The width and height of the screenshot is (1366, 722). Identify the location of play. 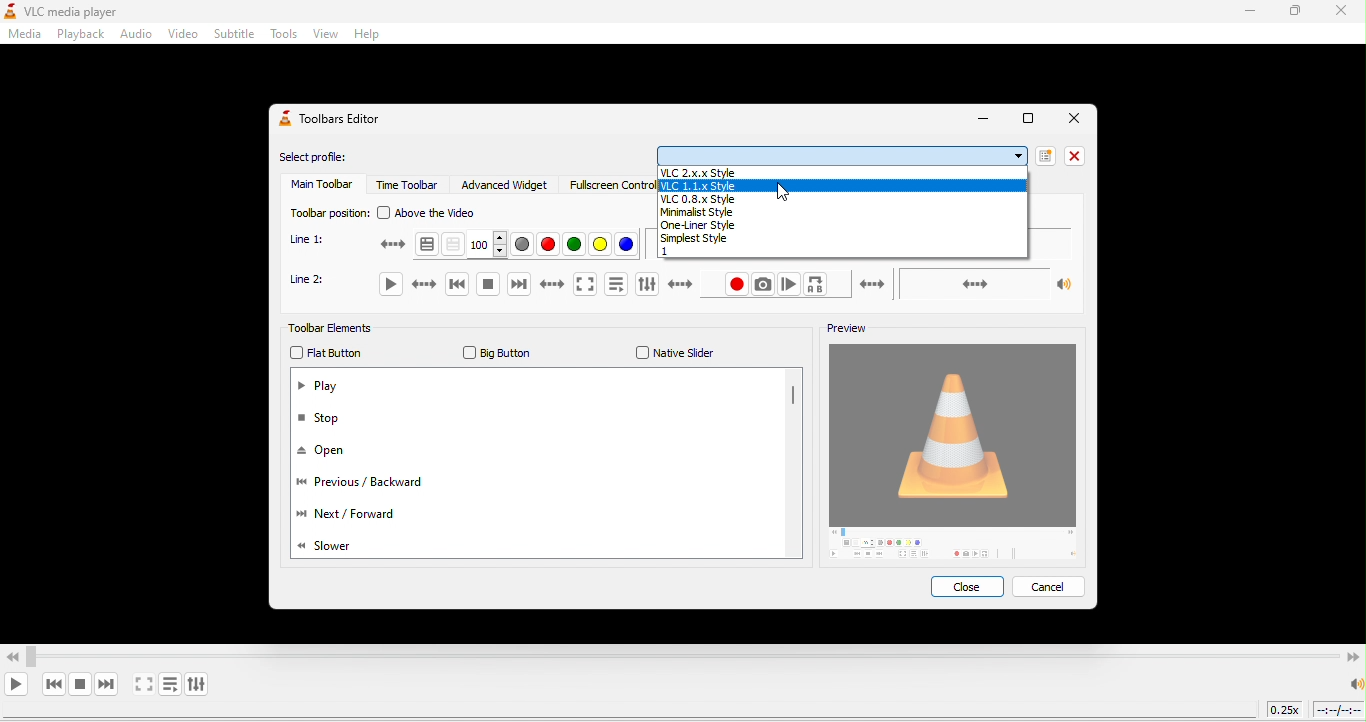
(321, 388).